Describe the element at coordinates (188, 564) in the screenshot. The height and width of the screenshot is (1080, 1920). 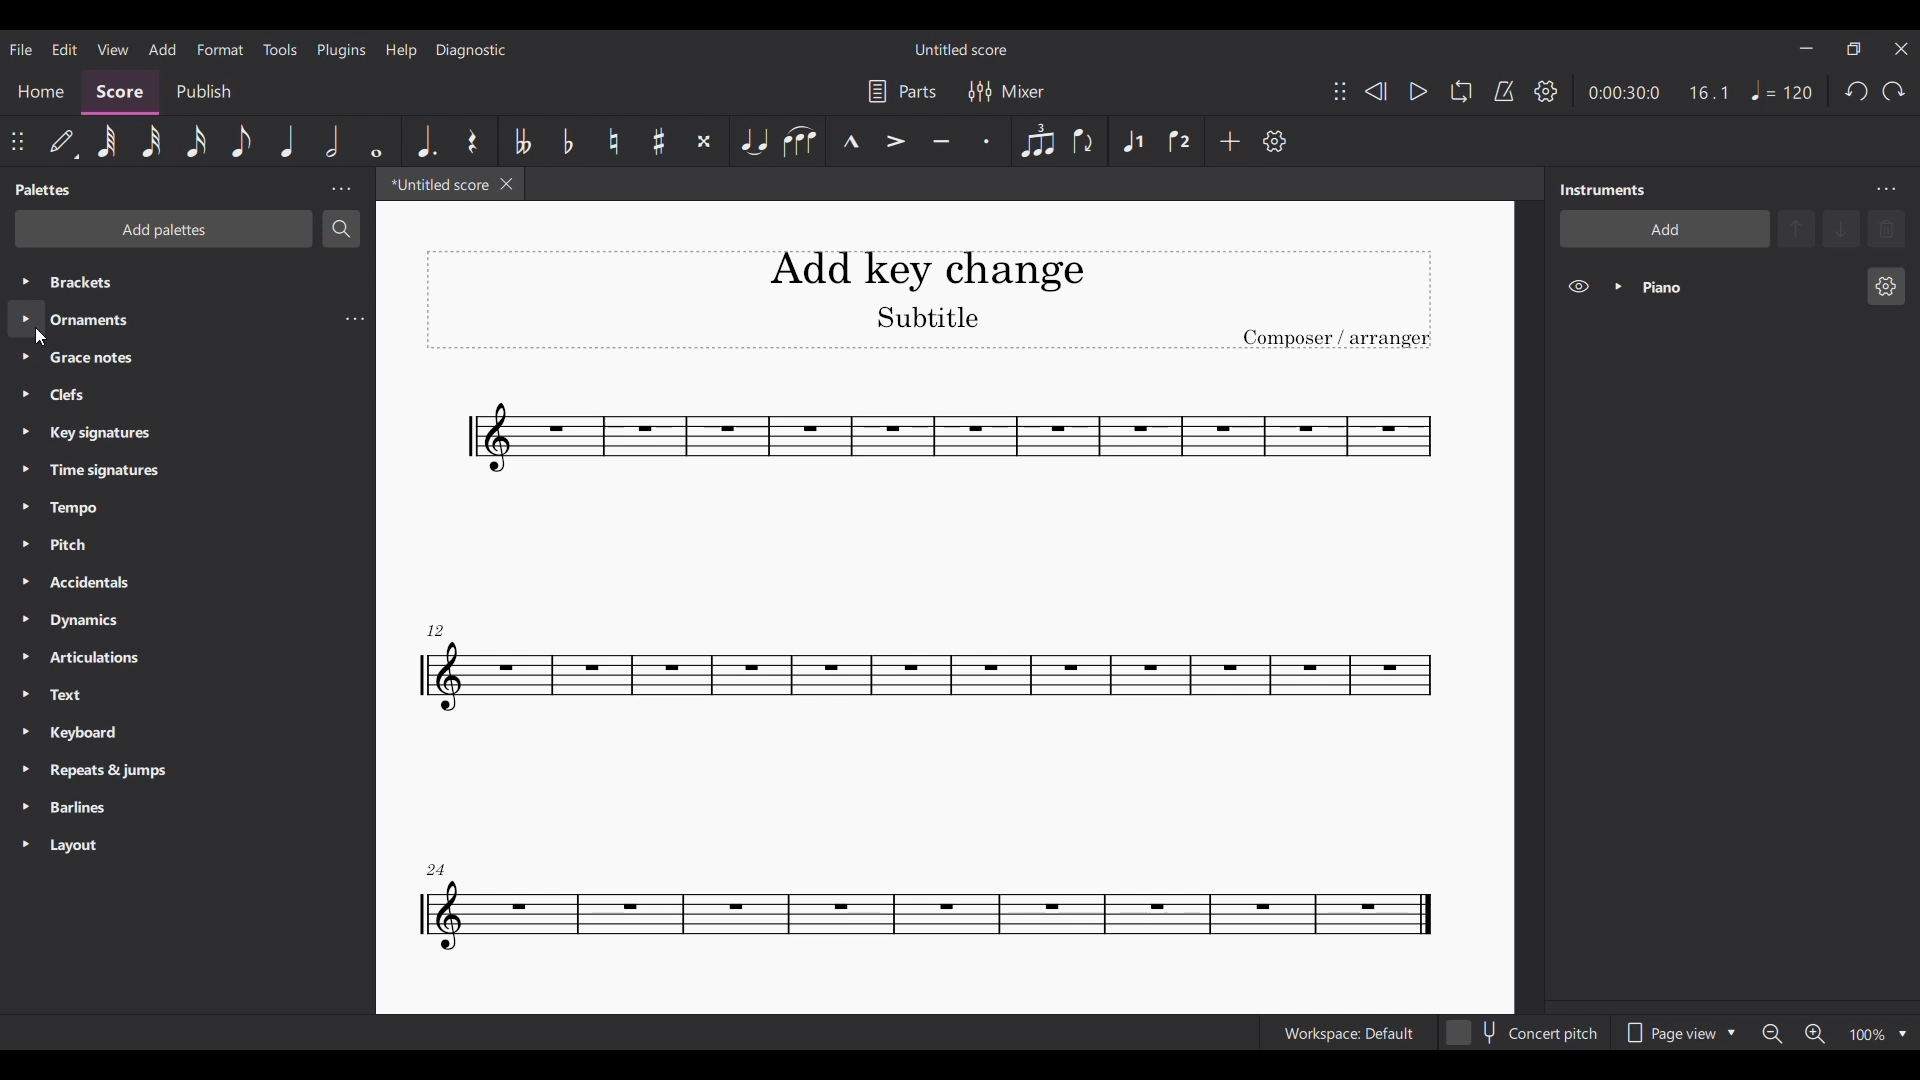
I see `Other palette options` at that location.